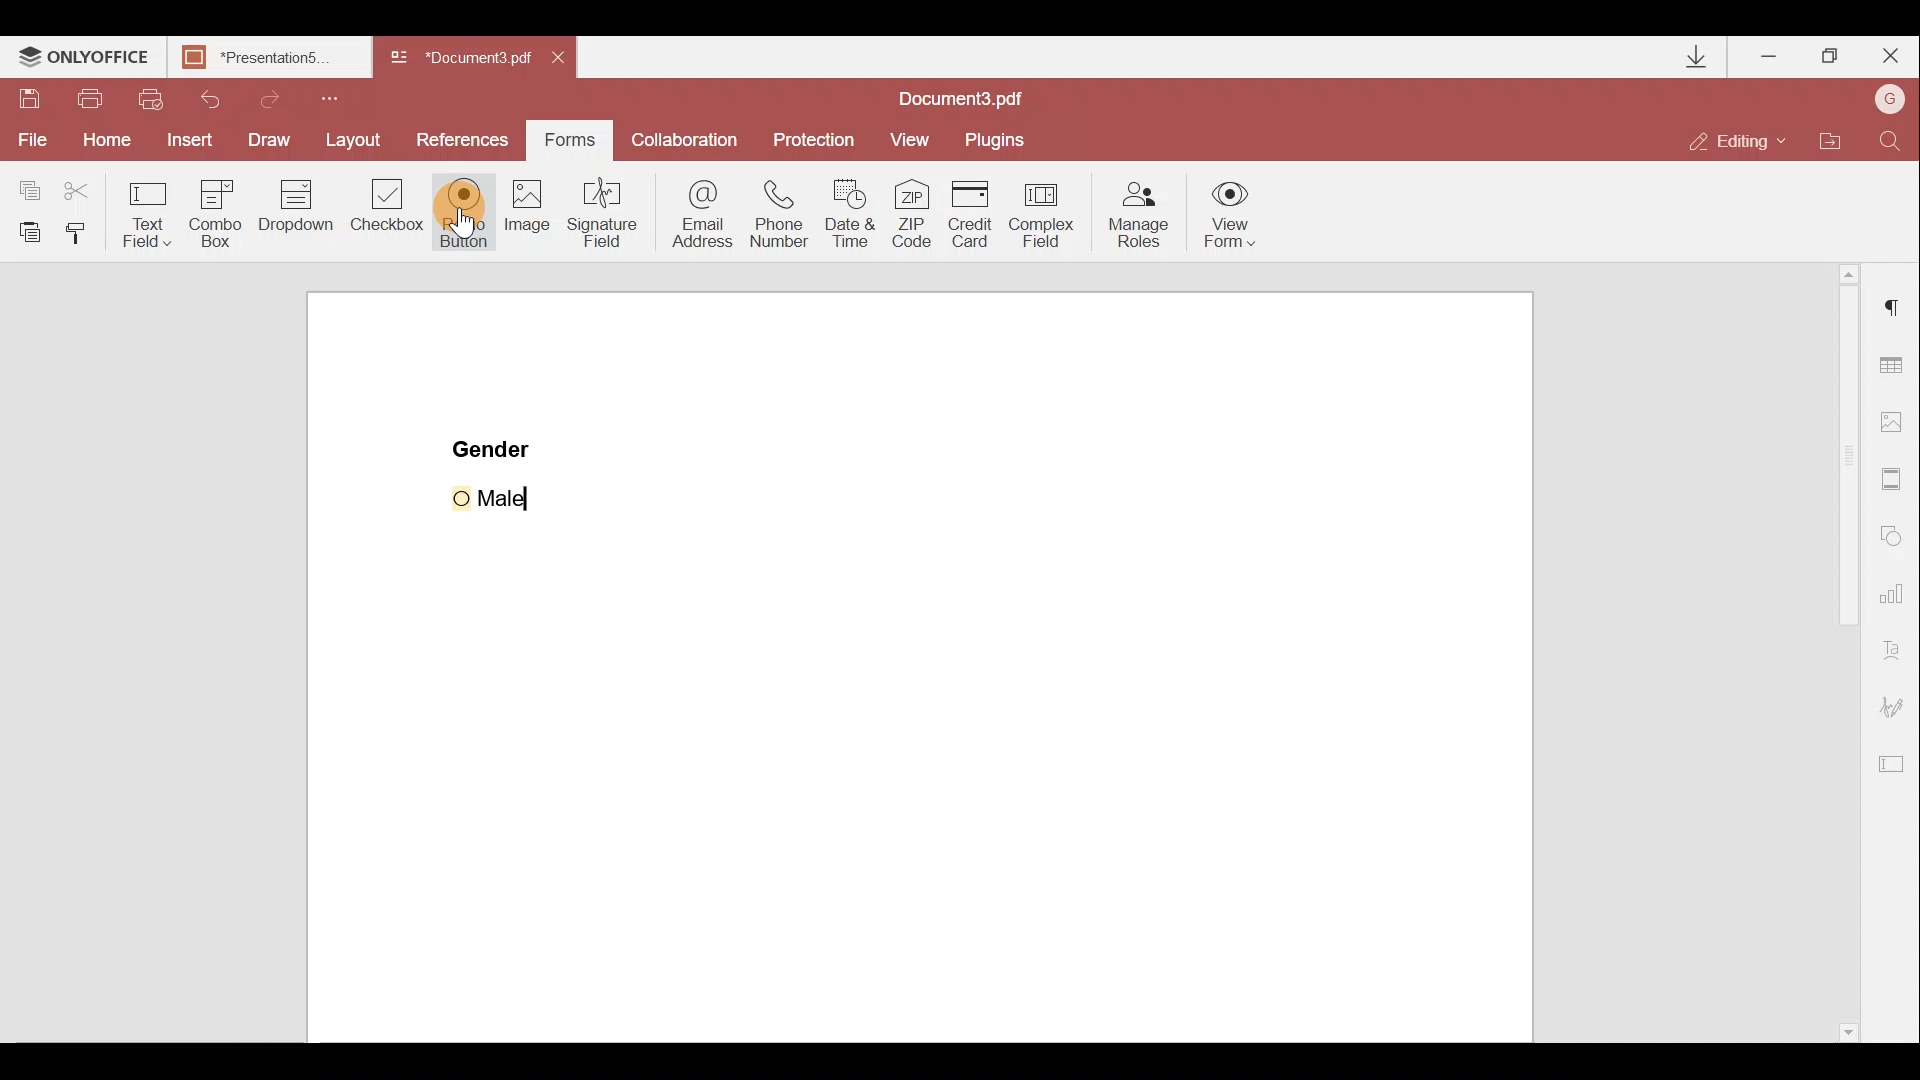 The height and width of the screenshot is (1080, 1920). What do you see at coordinates (144, 211) in the screenshot?
I see `Text field` at bounding box center [144, 211].